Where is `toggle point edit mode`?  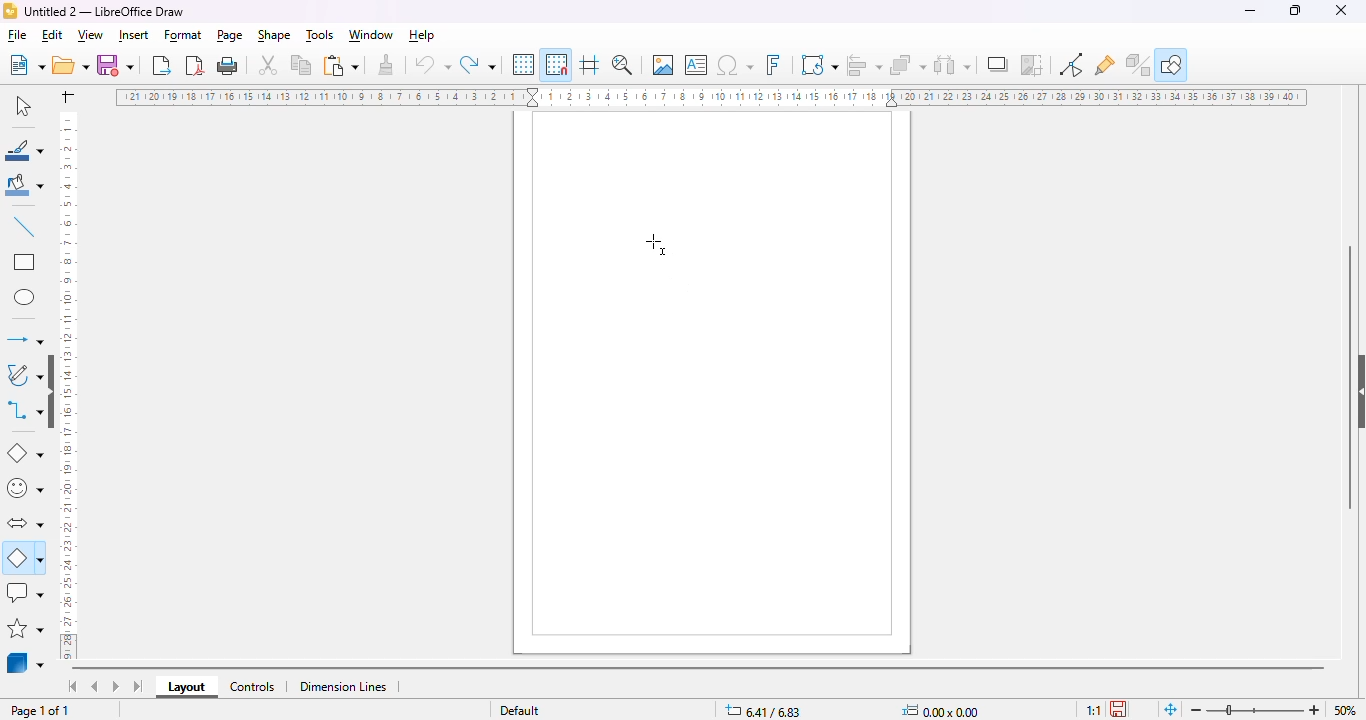
toggle point edit mode is located at coordinates (1071, 64).